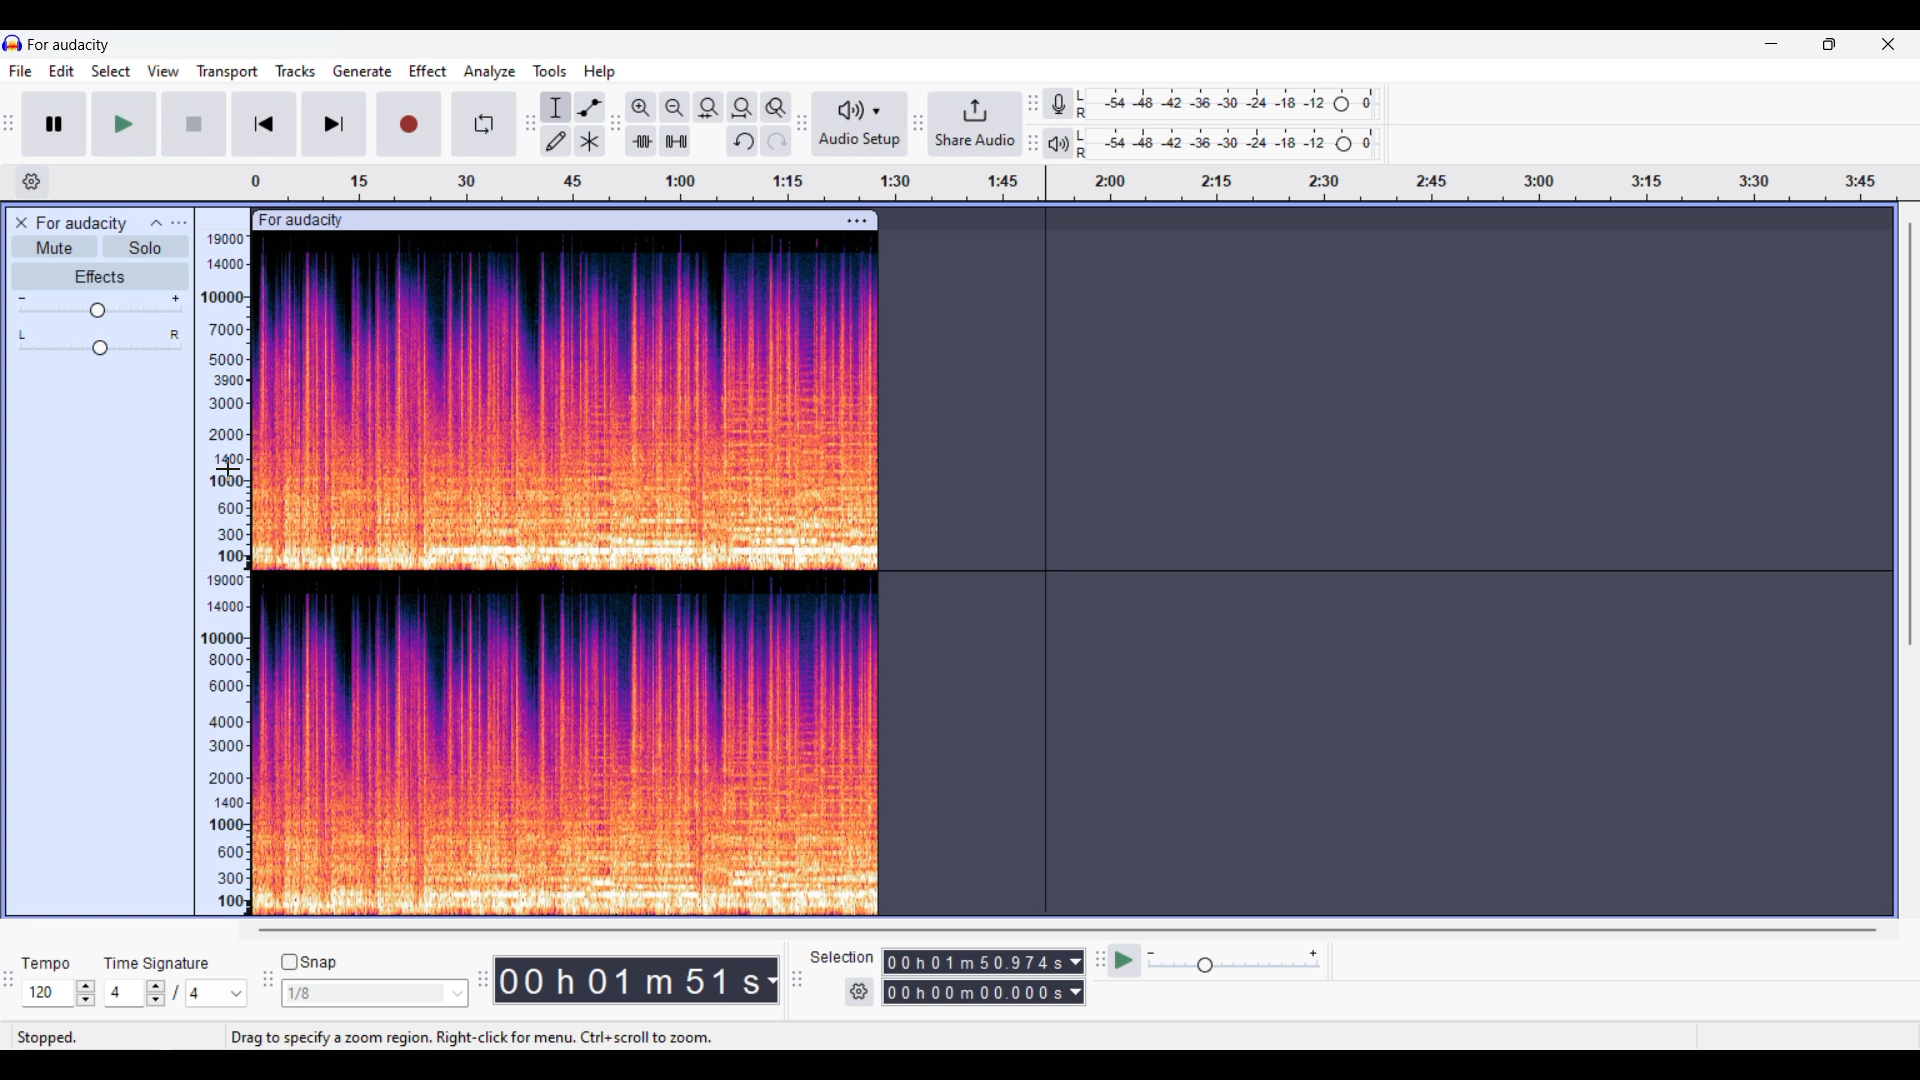 Image resolution: width=1920 pixels, height=1080 pixels. I want to click on Tempo settings, so click(58, 993).